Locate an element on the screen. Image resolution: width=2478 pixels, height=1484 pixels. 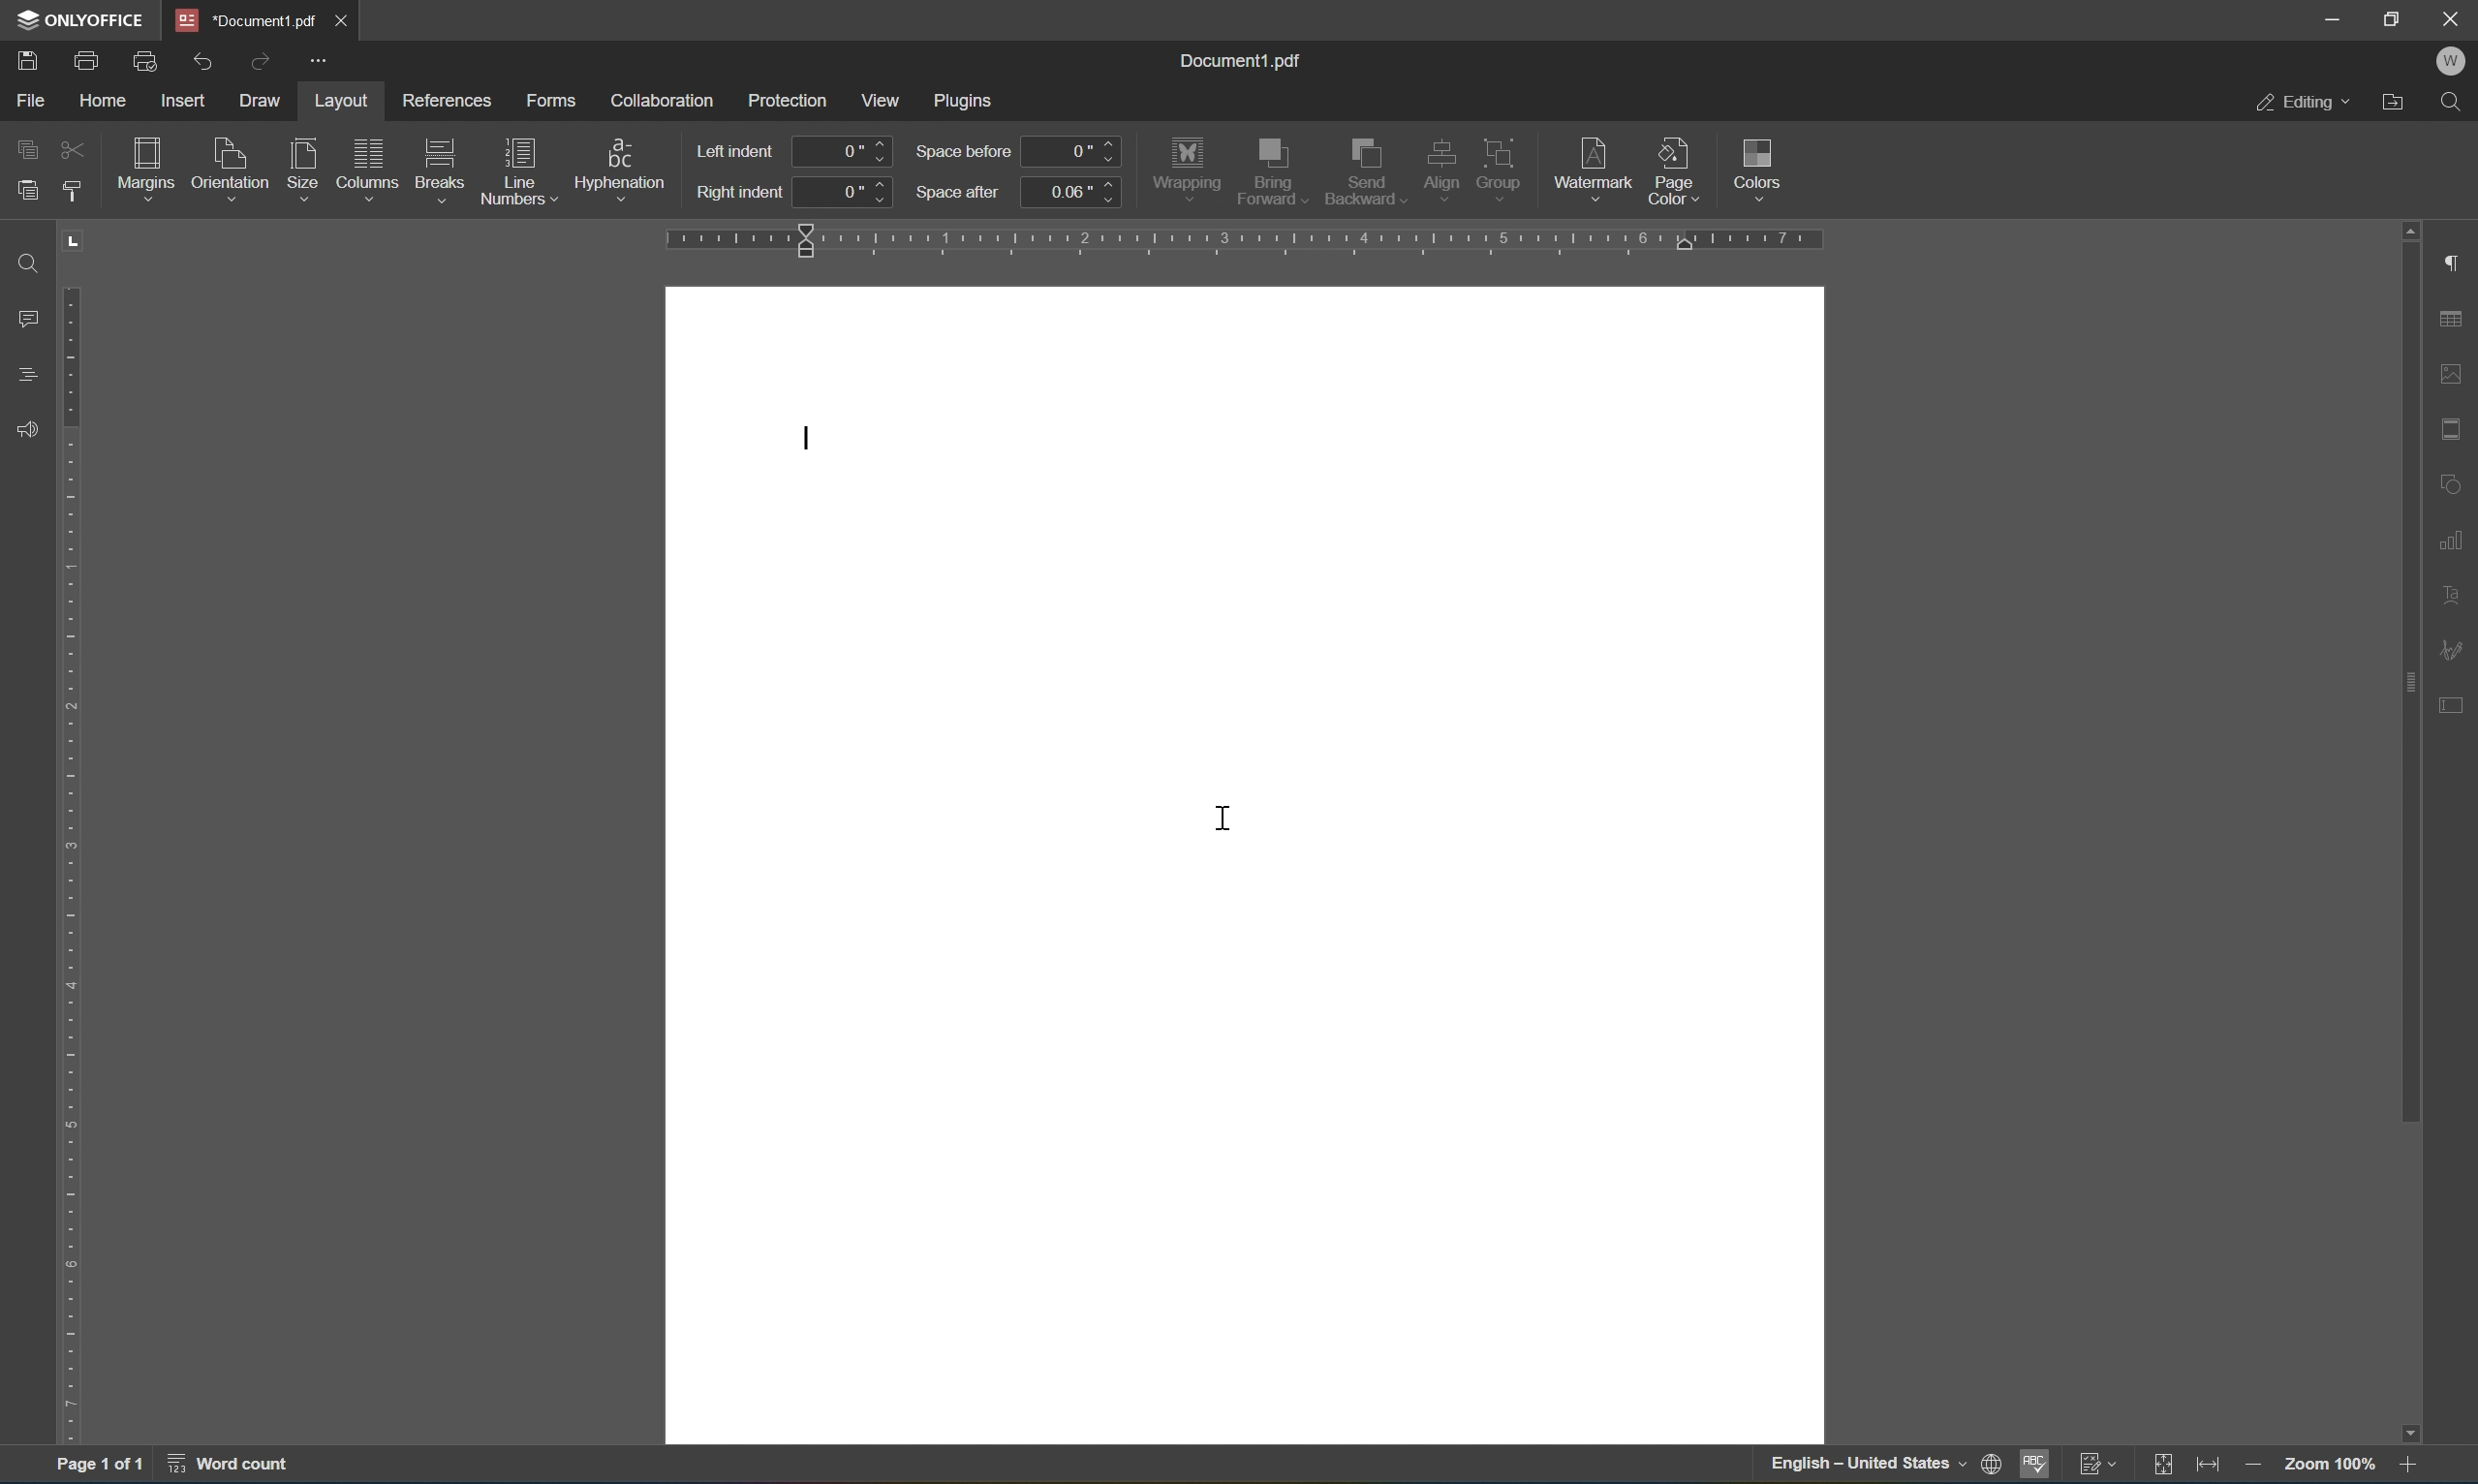
image settings is located at coordinates (2453, 377).